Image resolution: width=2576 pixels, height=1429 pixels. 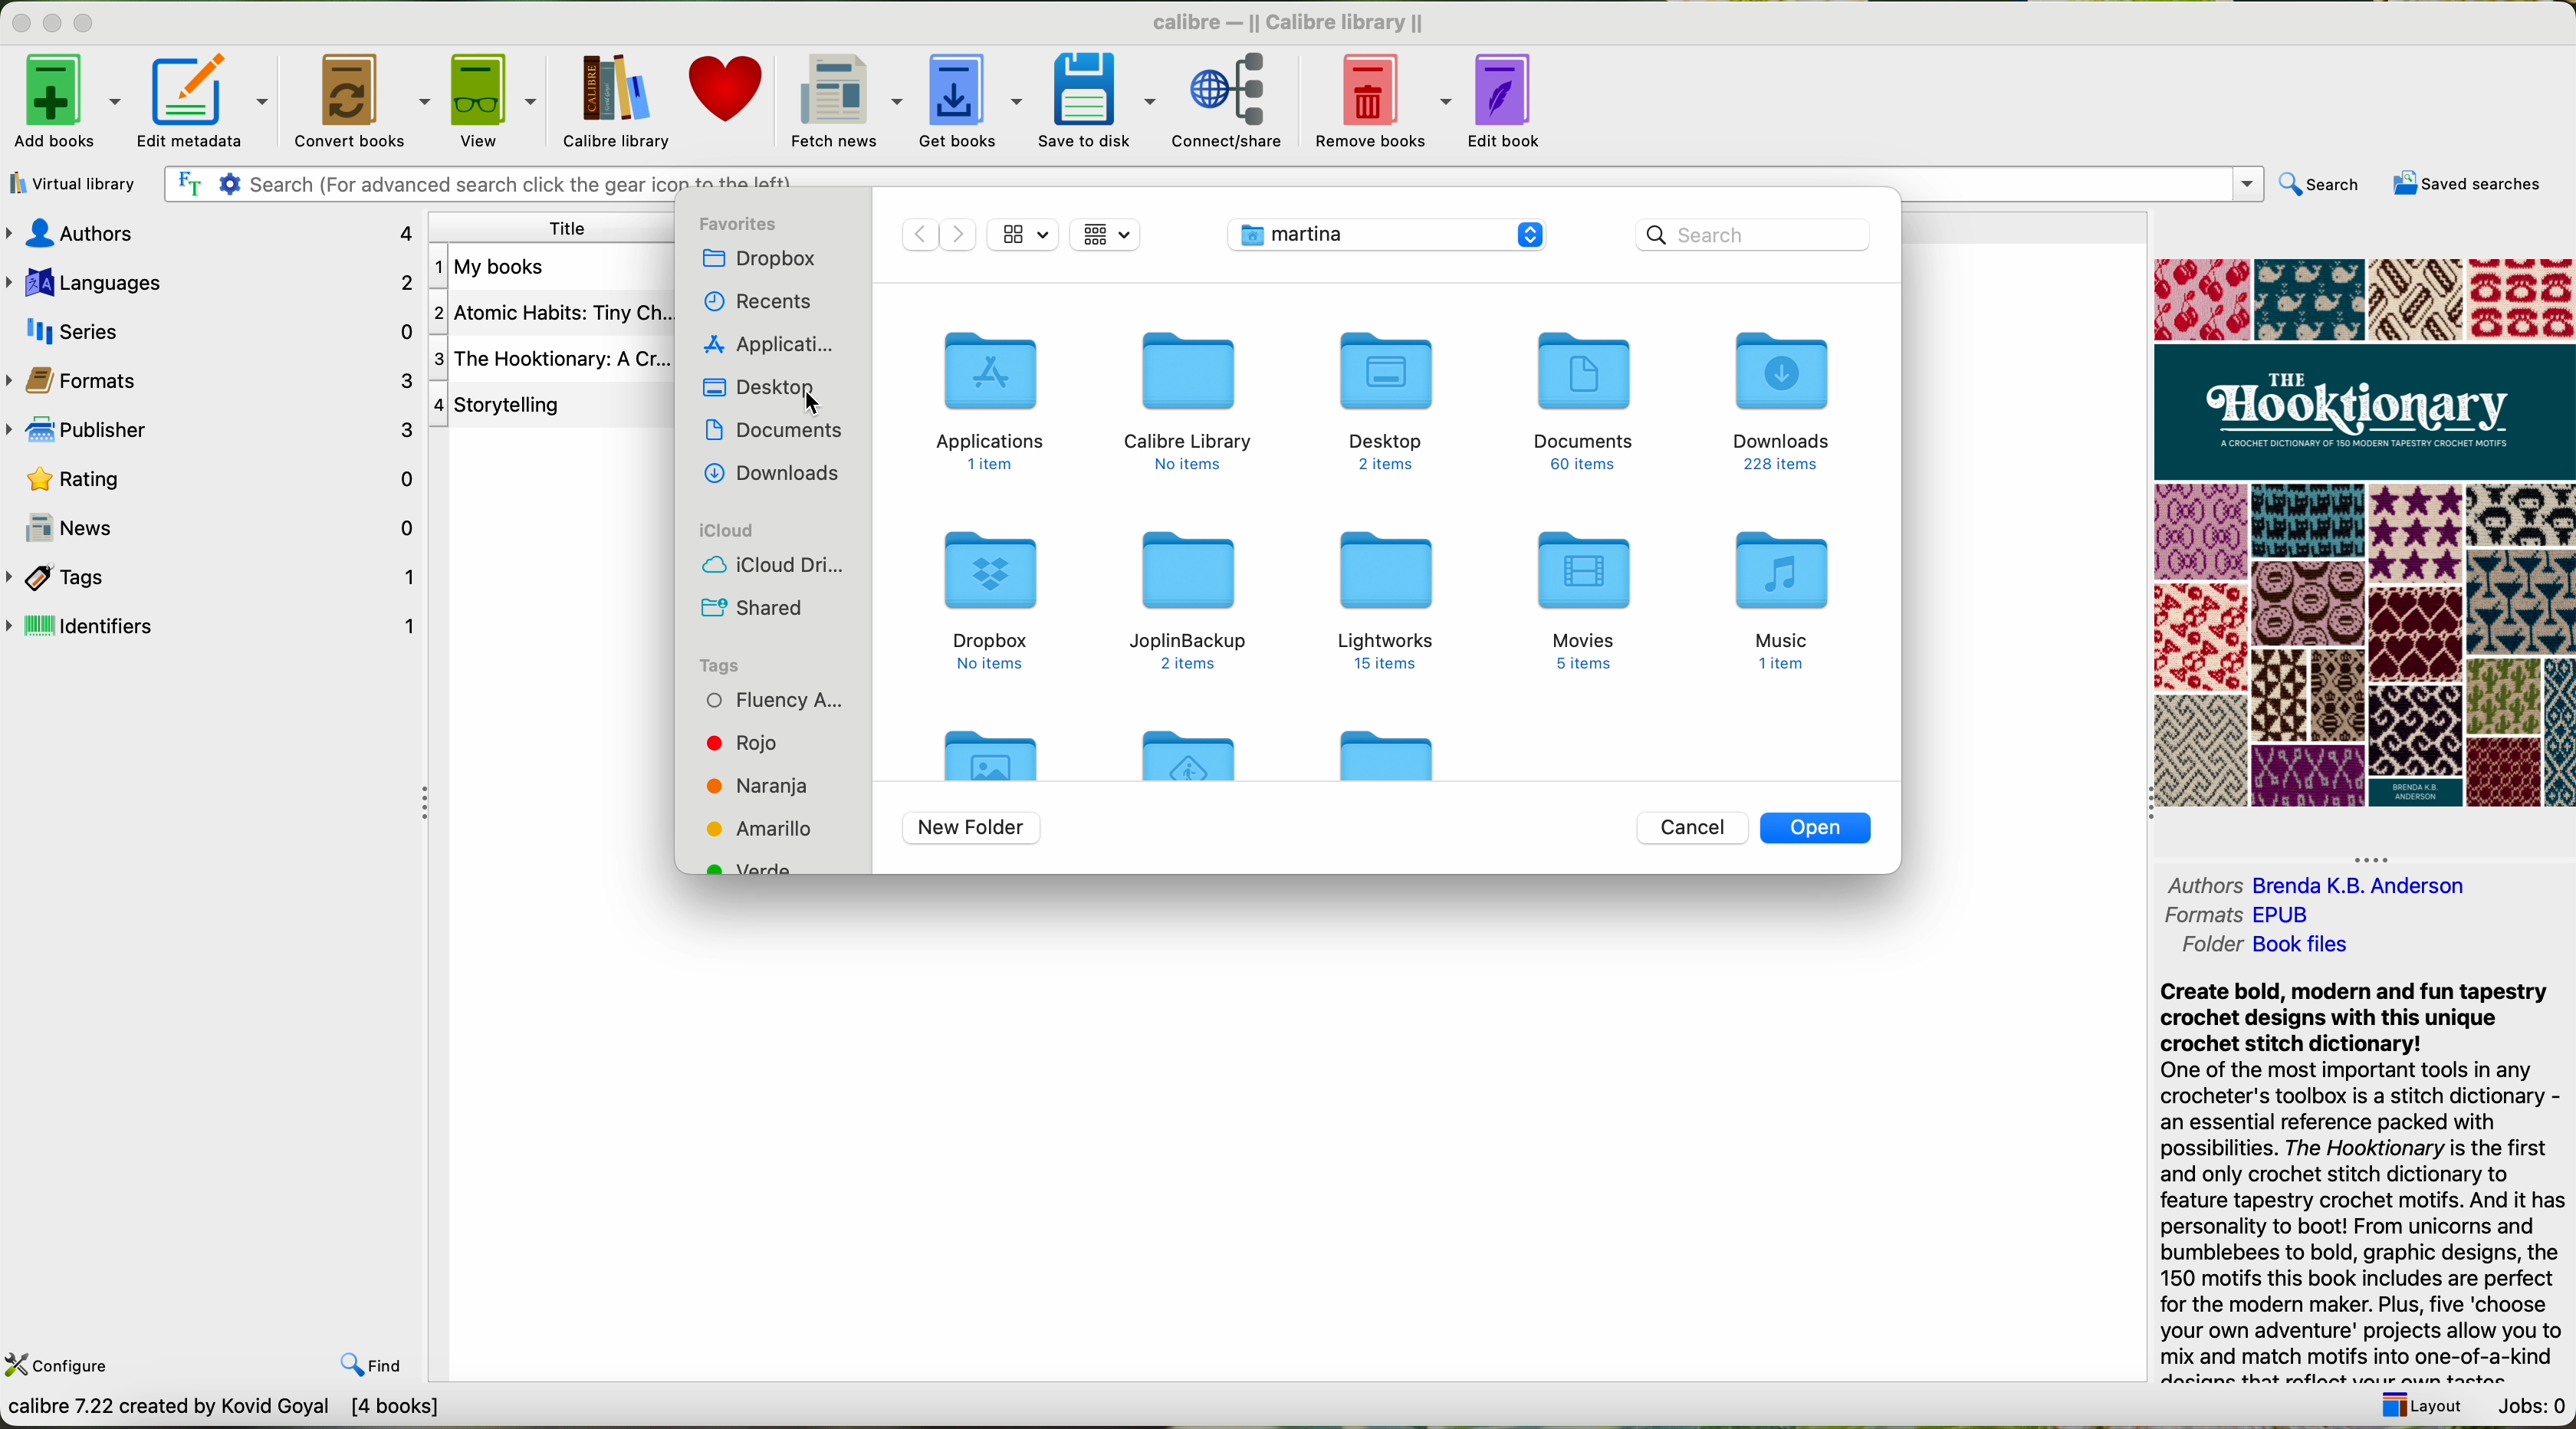 What do you see at coordinates (2348, 1178) in the screenshot?
I see `Create bold, modern and fun tapestry
crochet designs with this unique
crochet stitch dictionary!

One of the most important tools in any
crocheter's toolbox is a stitch dictionary -
an essential reference packed with
possibilities. The Hooktionary is the first
and only crochet stitch dictionary to
feature tapestry crochet motifs. And it has
personality to boot! From unicorns and
bumblebees to bold, graphic designs, the
150 motifs this book includes are perfect
for the modern maker. Plus, five ‘choose
your own adventure' projects allow you to
mix and match motifs into one-of-a-kind
anise Slant mwablasnt 2am 00 Siam Pandan` at bounding box center [2348, 1178].